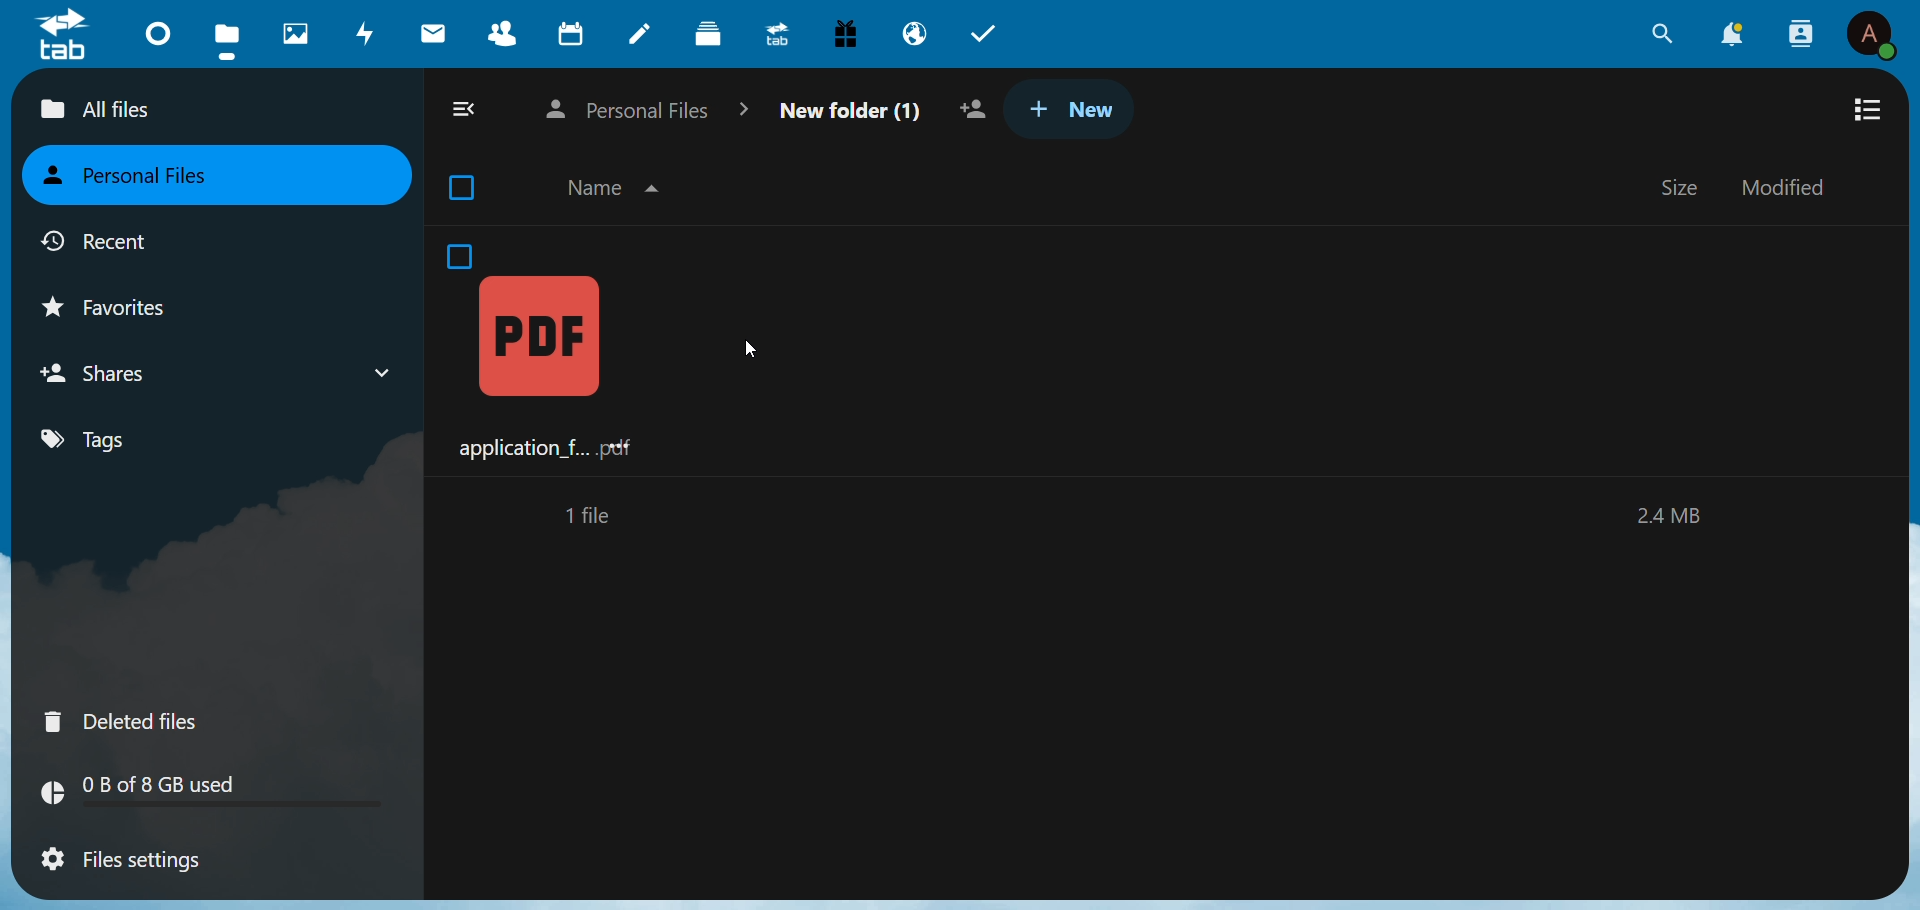 The width and height of the screenshot is (1920, 910). Describe the element at coordinates (847, 32) in the screenshot. I see `free trial` at that location.